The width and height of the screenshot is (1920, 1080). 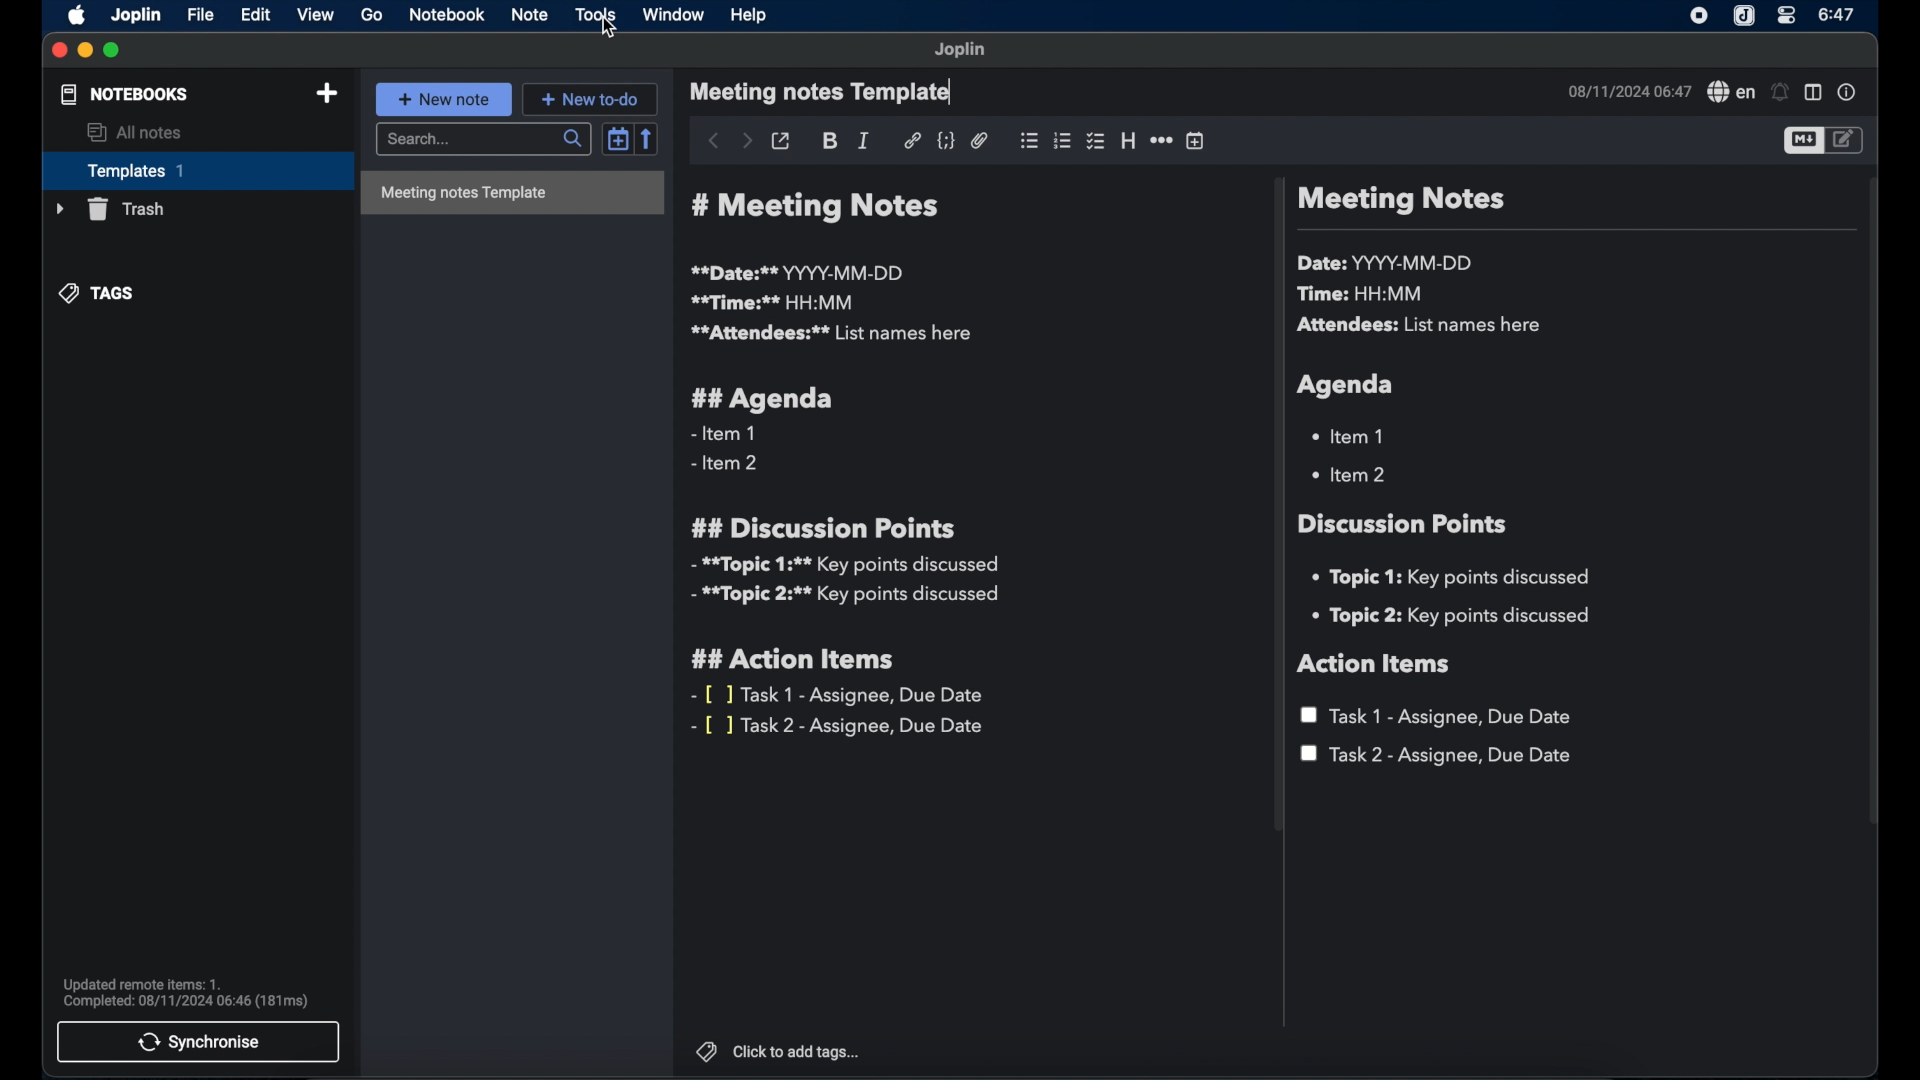 What do you see at coordinates (746, 142) in the screenshot?
I see `forward` at bounding box center [746, 142].